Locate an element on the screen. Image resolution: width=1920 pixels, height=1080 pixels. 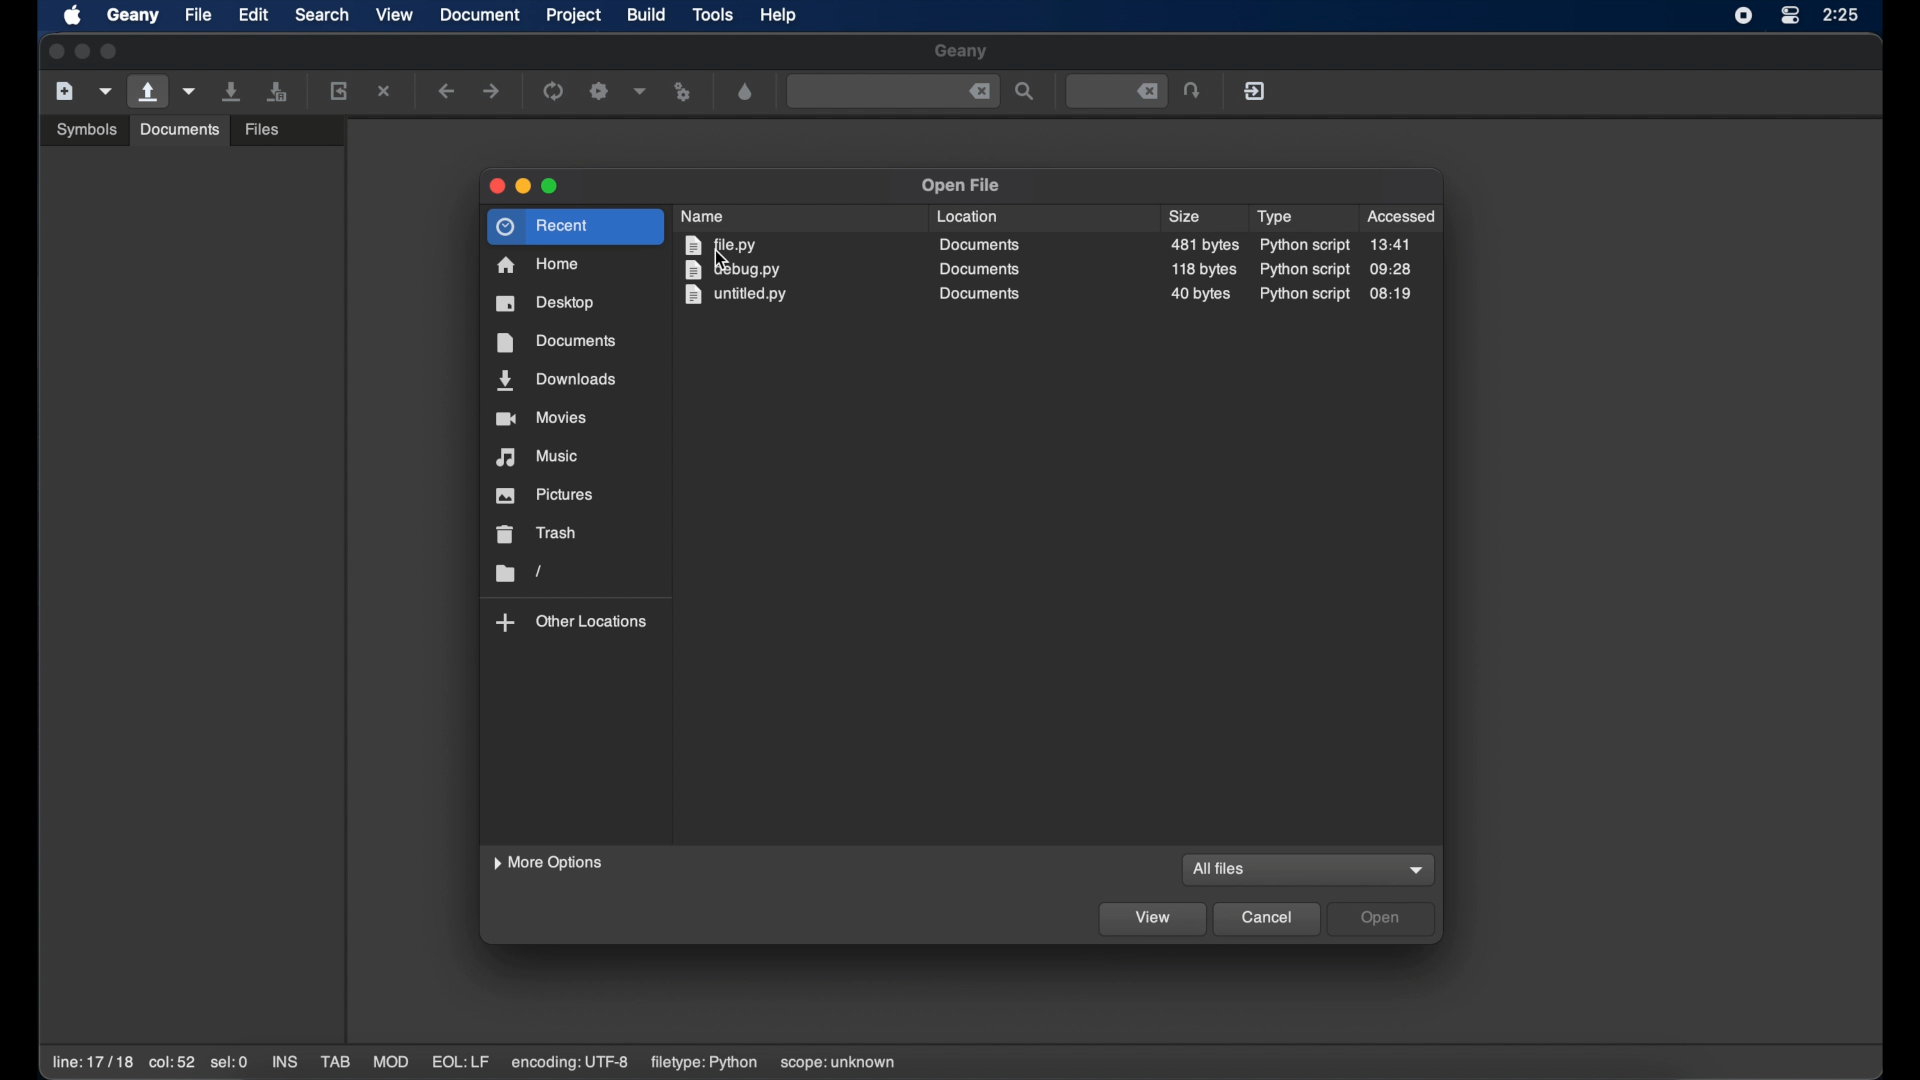
folder is located at coordinates (520, 573).